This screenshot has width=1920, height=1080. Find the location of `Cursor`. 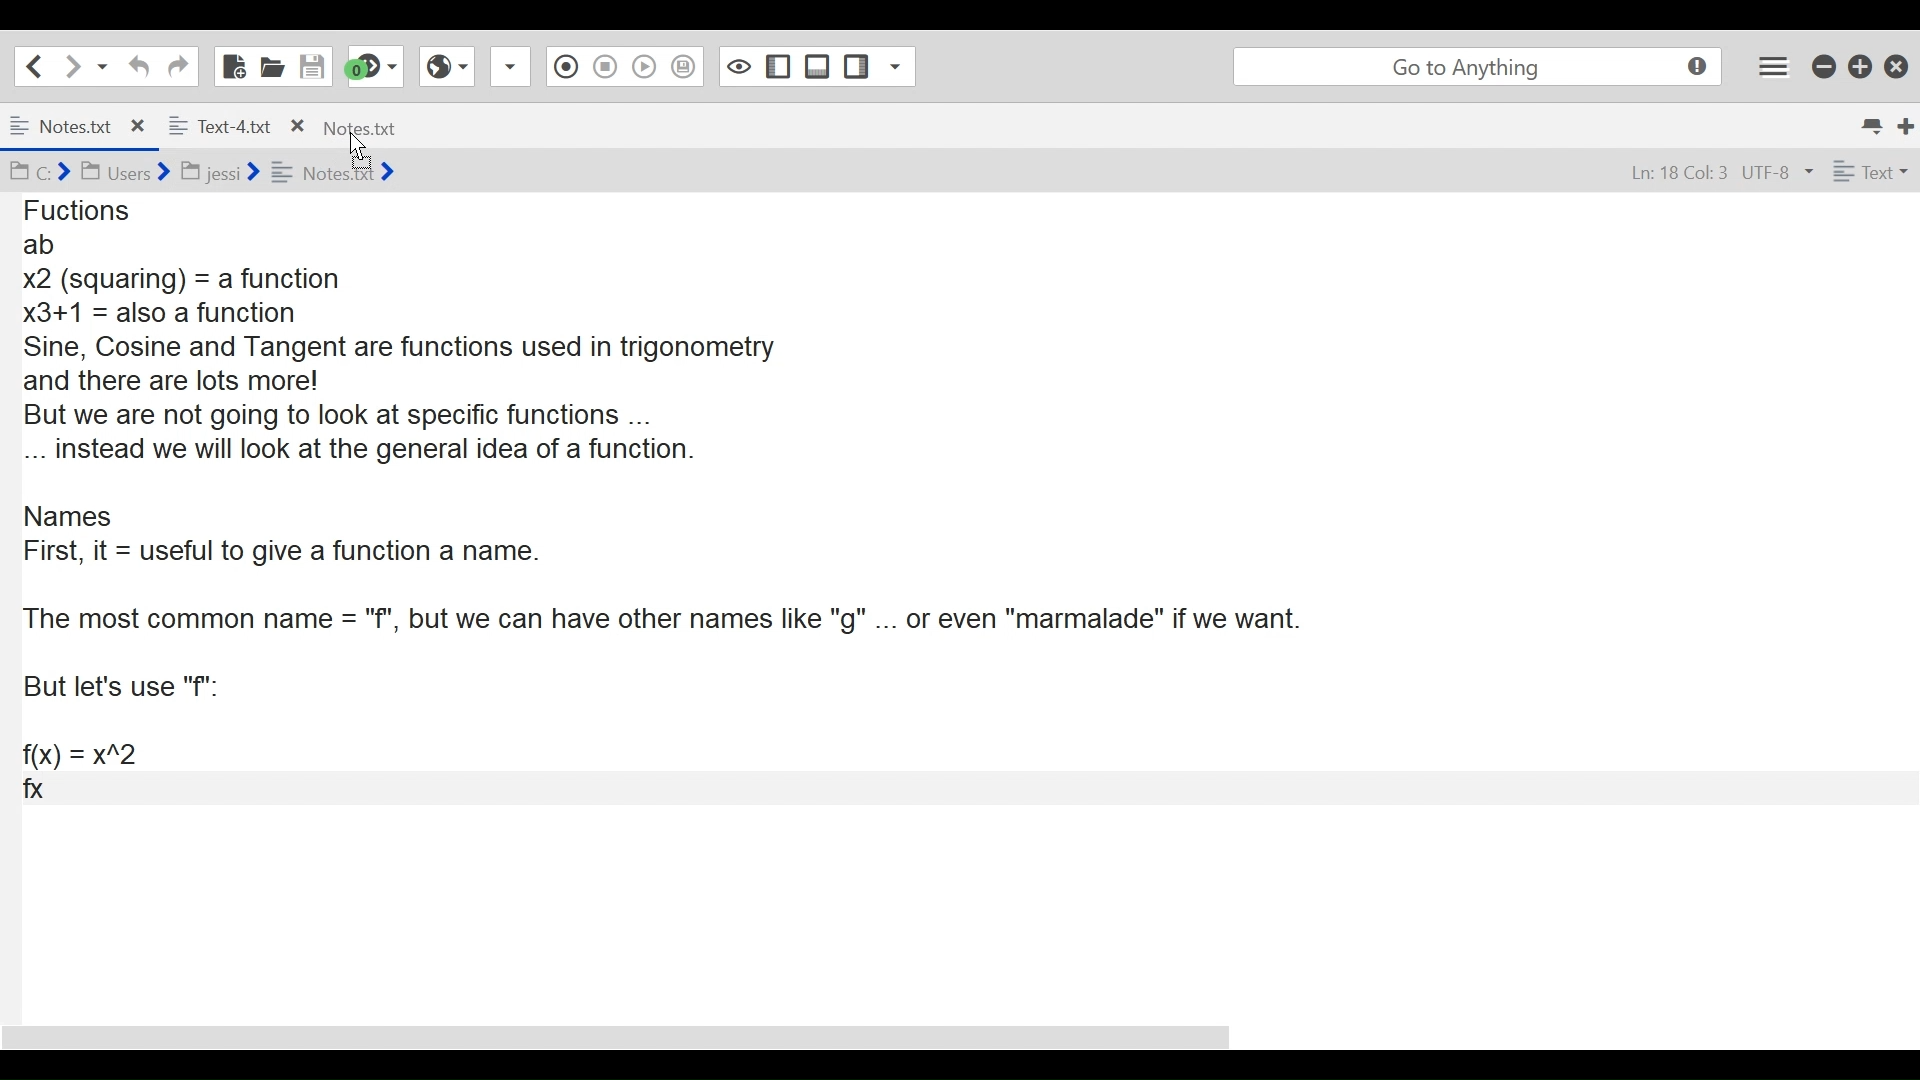

Cursor is located at coordinates (363, 149).